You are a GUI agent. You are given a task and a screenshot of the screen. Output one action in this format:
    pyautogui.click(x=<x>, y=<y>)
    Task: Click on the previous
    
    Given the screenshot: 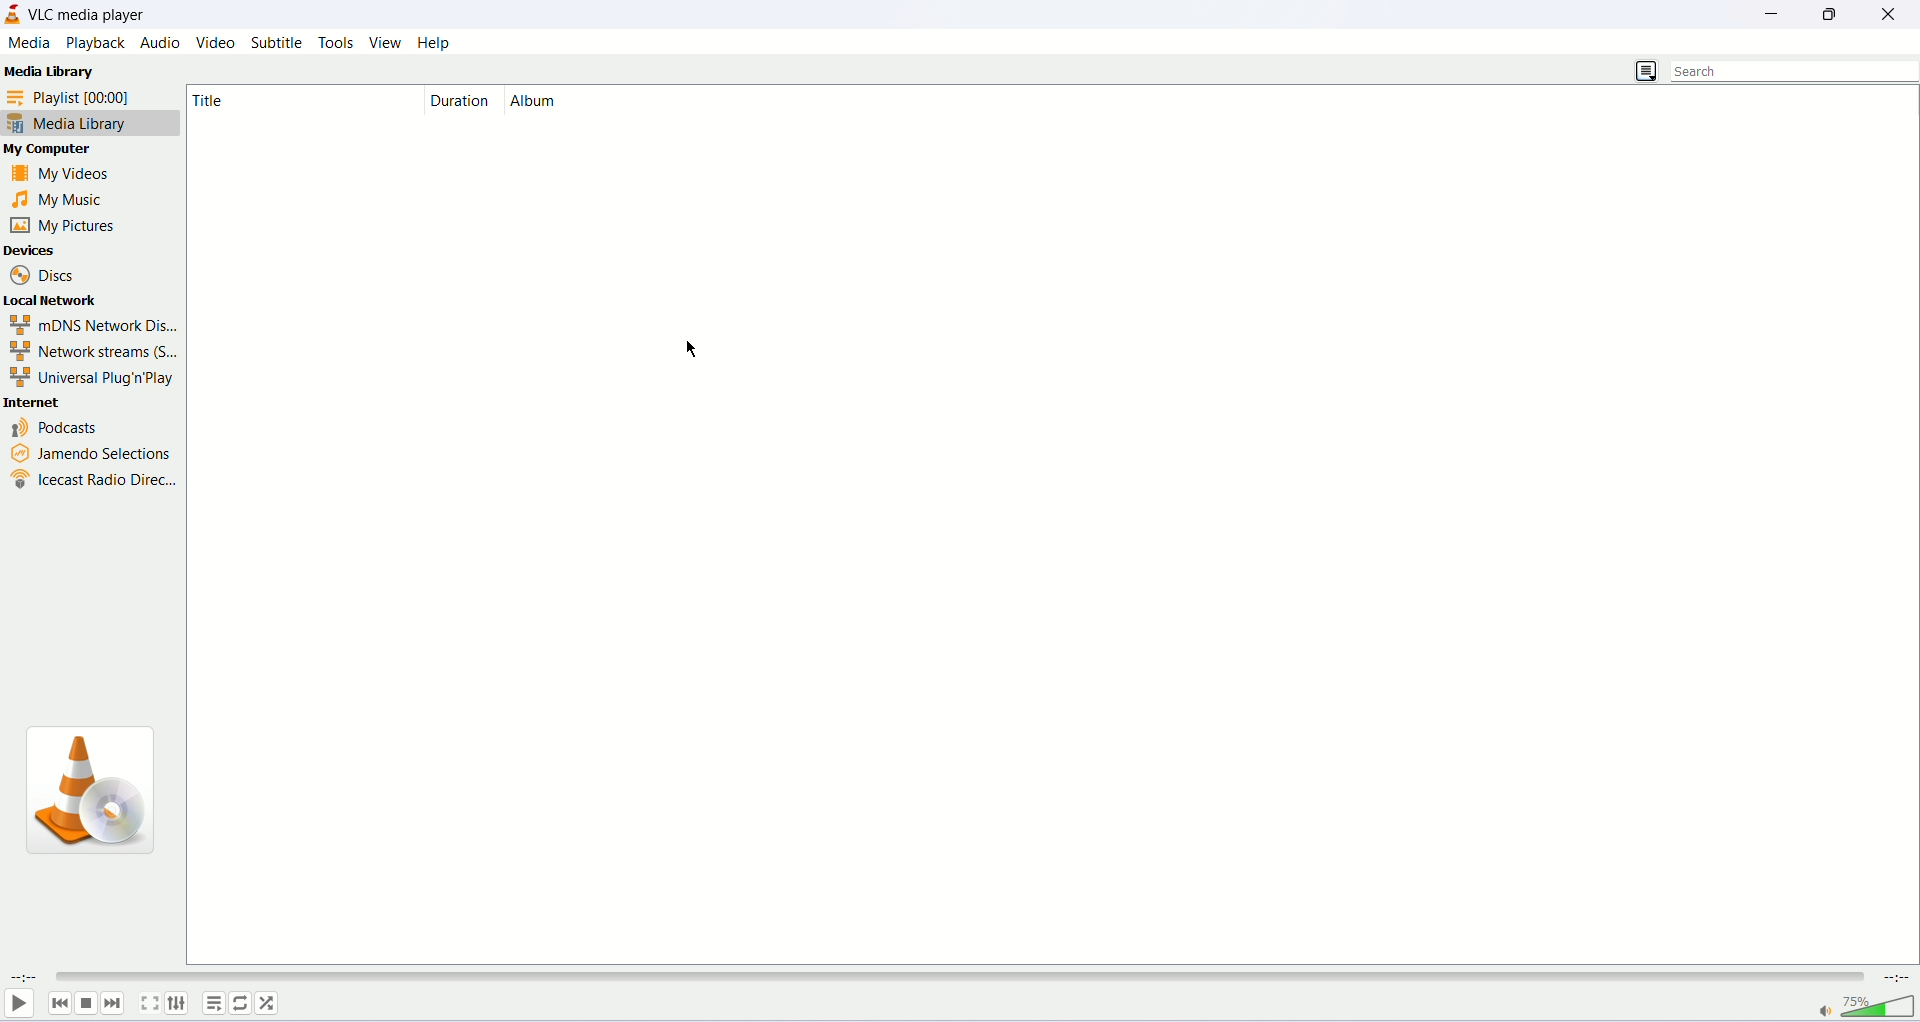 What is the action you would take?
    pyautogui.click(x=57, y=1004)
    